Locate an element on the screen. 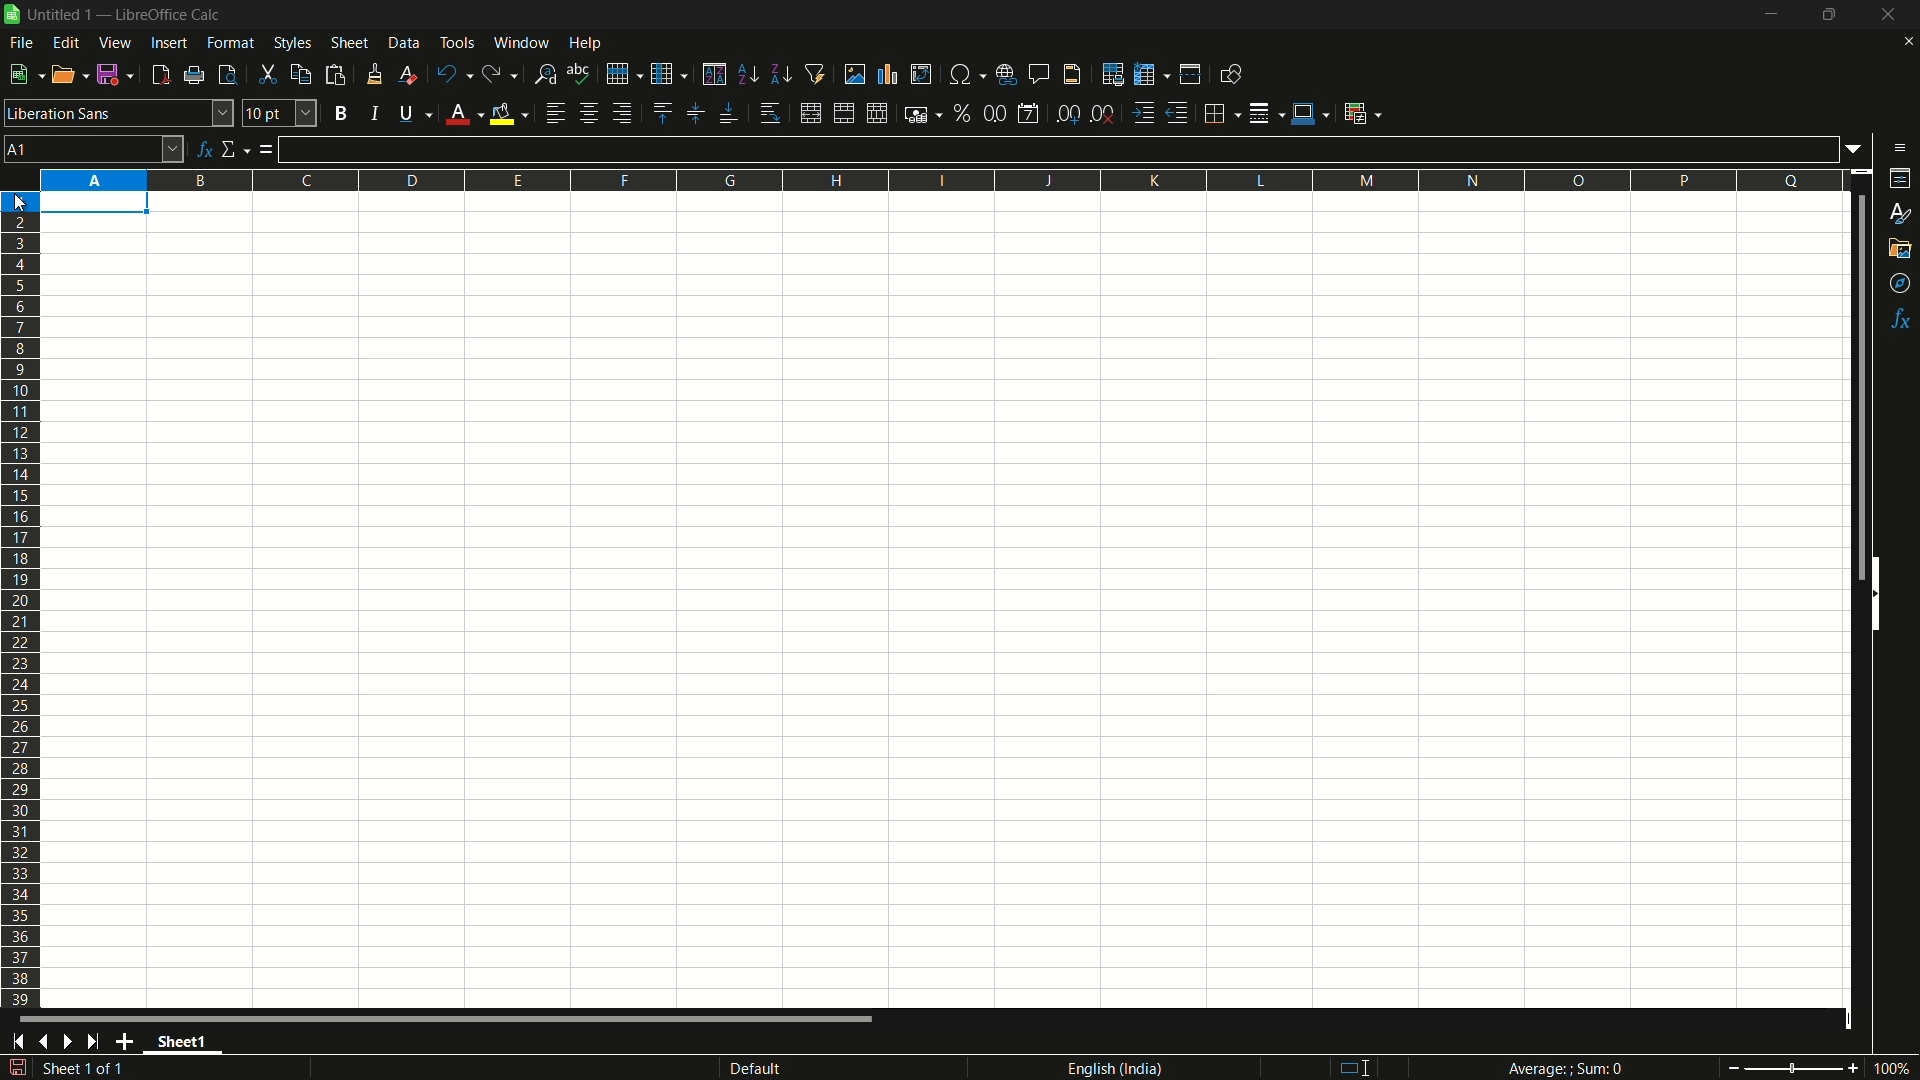  sort ascending is located at coordinates (747, 75).